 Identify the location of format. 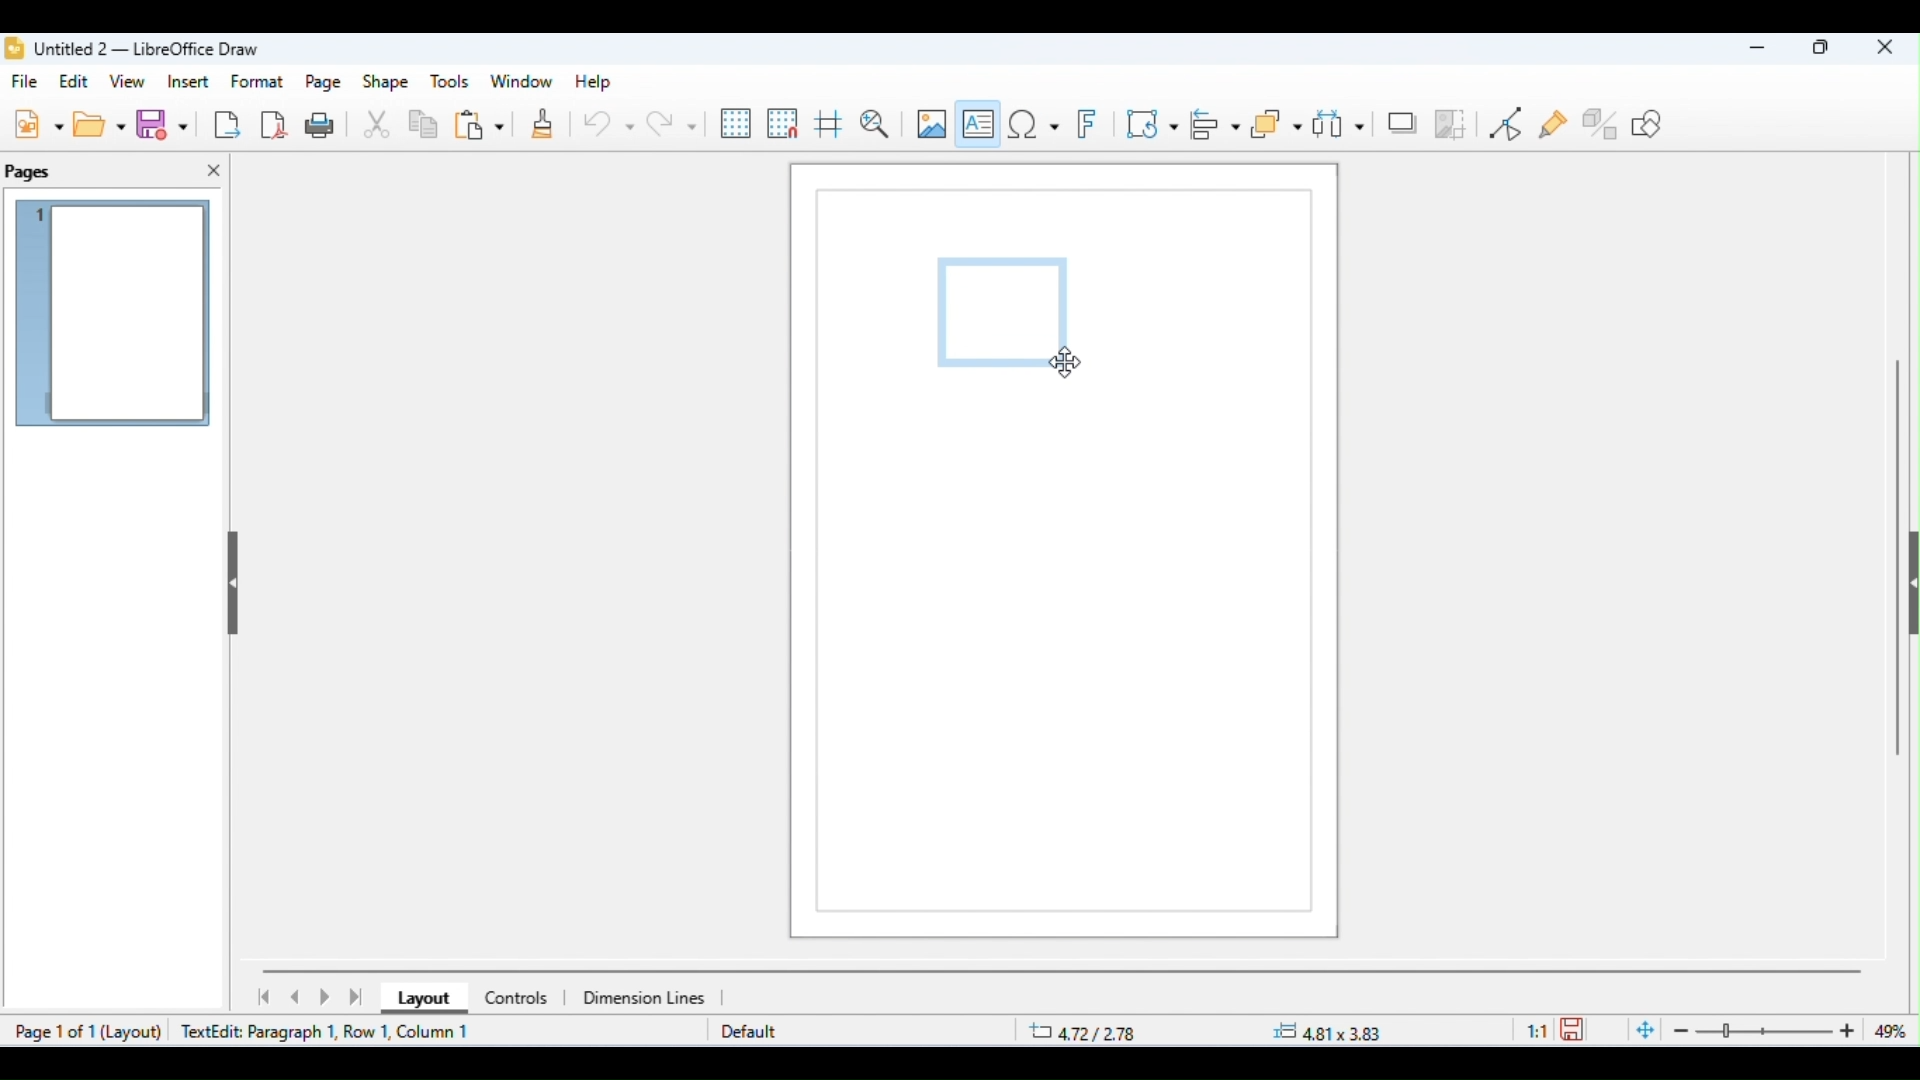
(259, 81).